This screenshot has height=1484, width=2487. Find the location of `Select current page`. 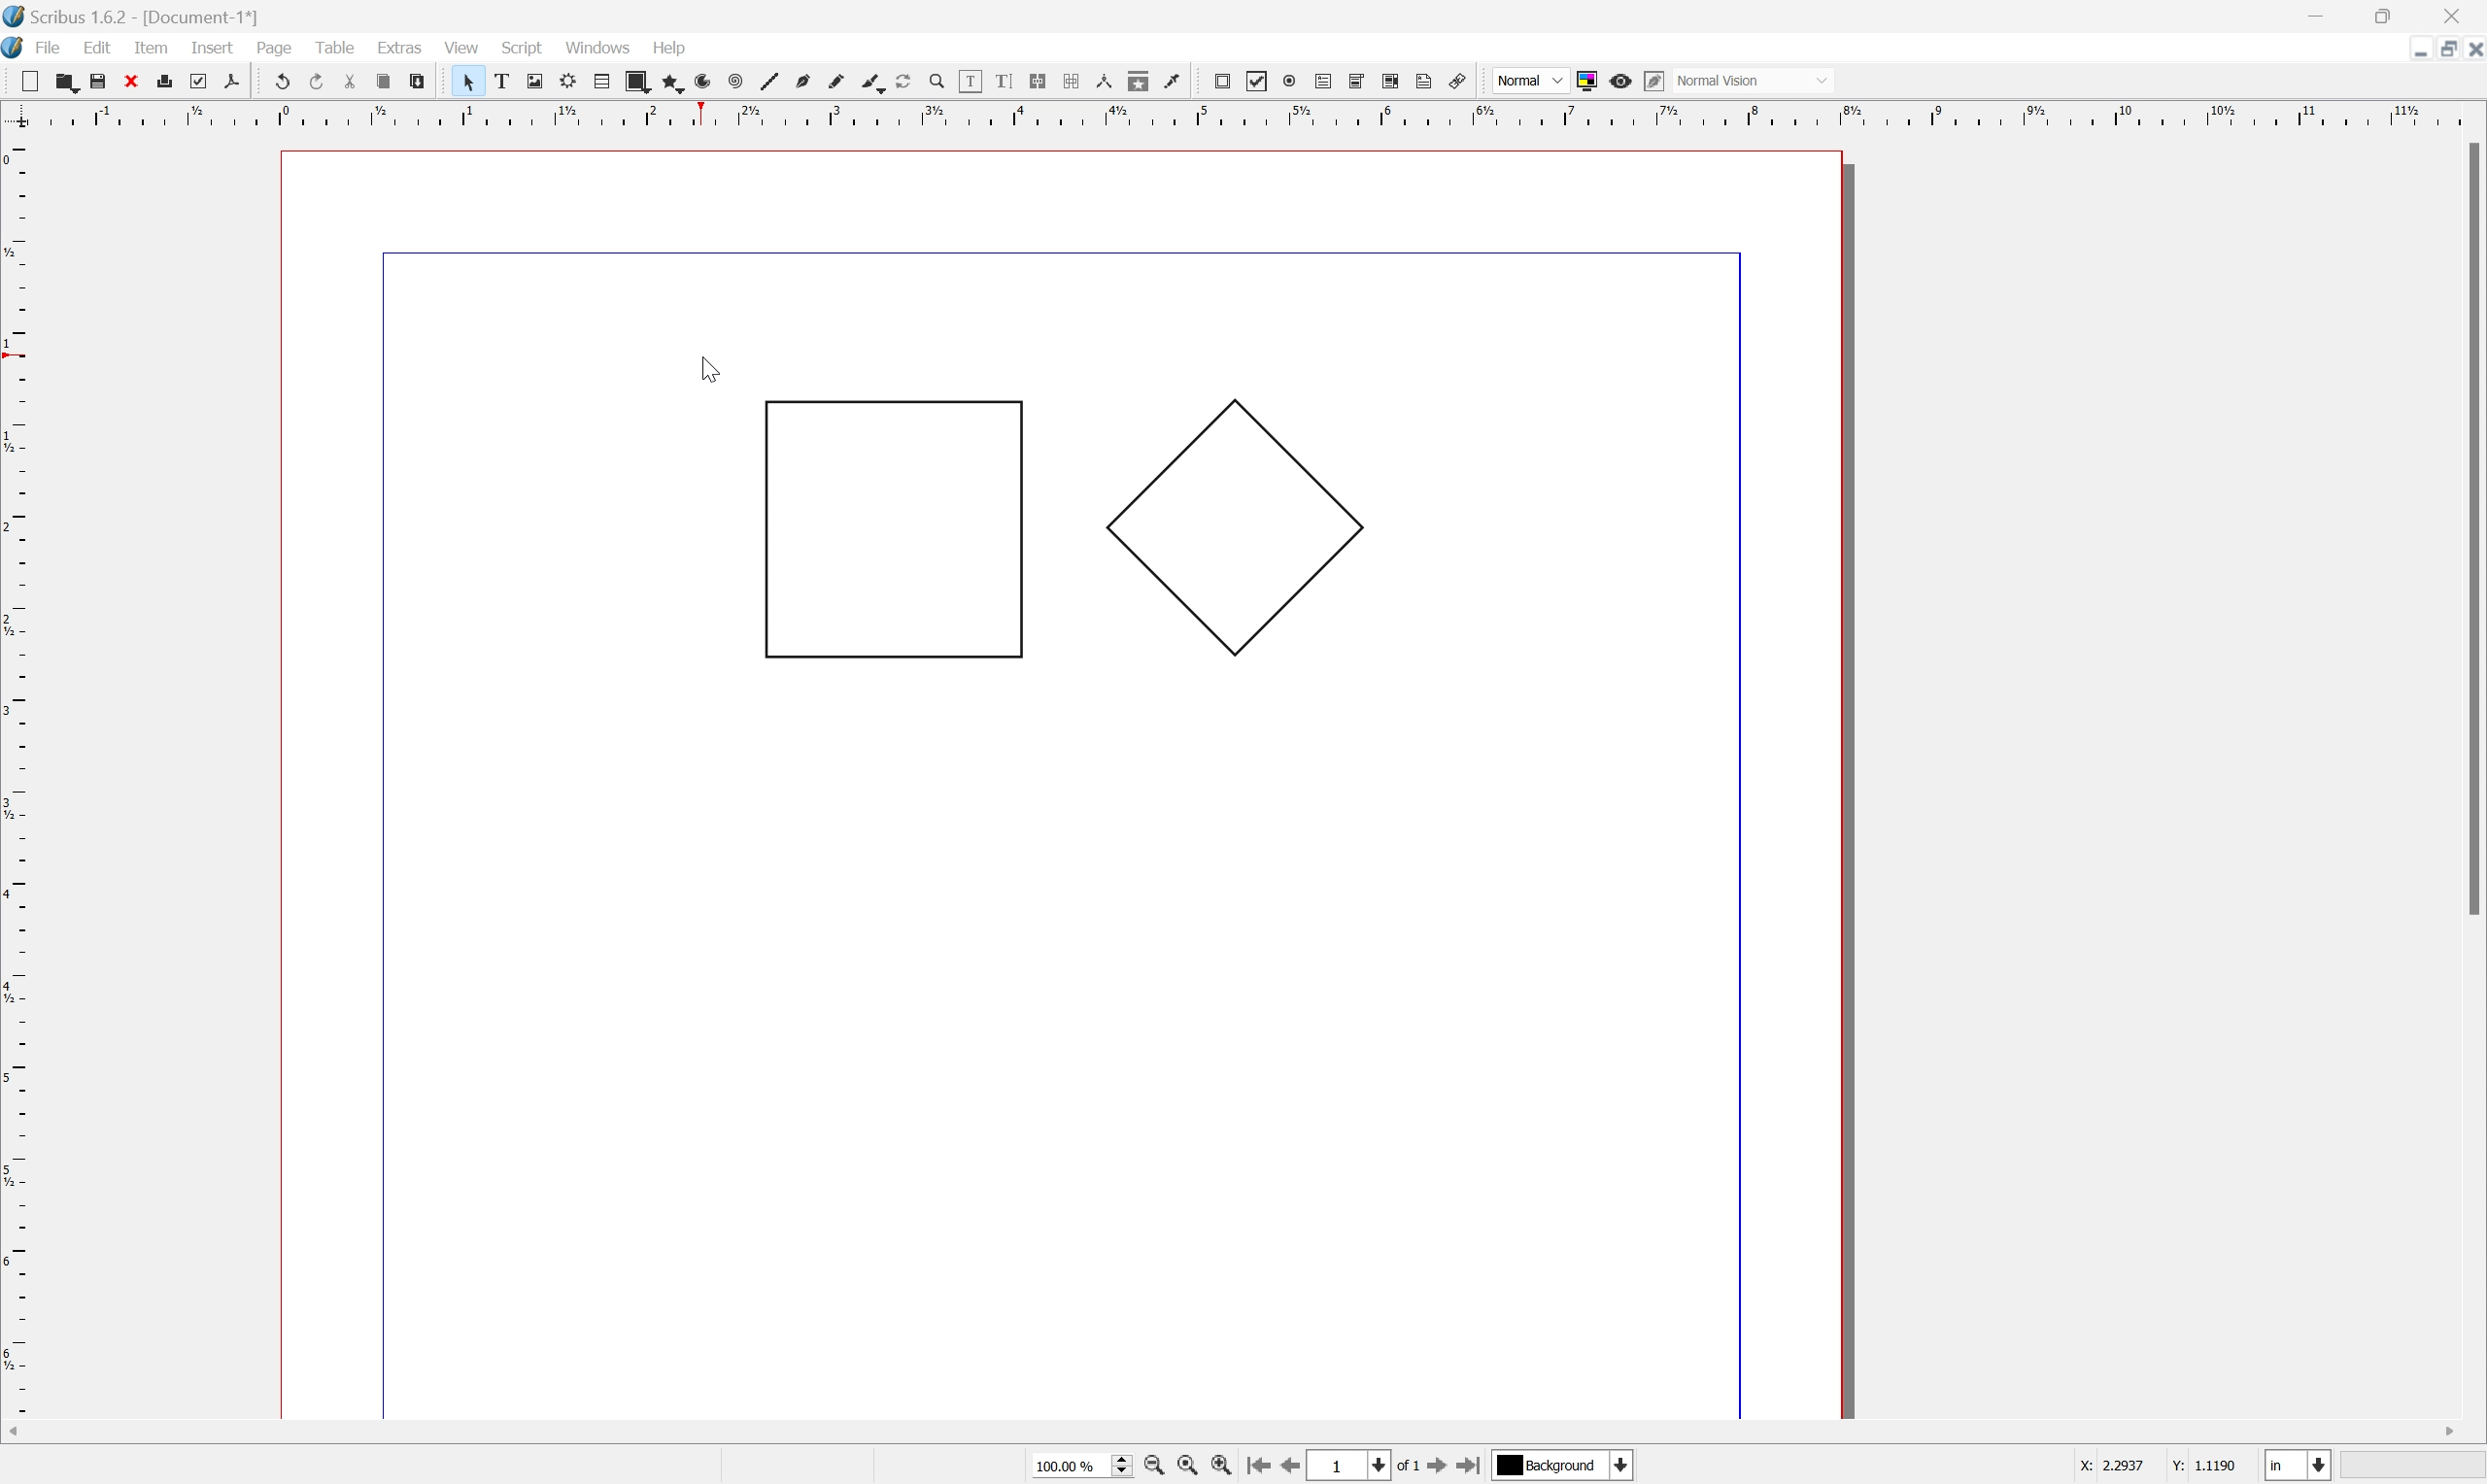

Select current page is located at coordinates (1362, 1468).